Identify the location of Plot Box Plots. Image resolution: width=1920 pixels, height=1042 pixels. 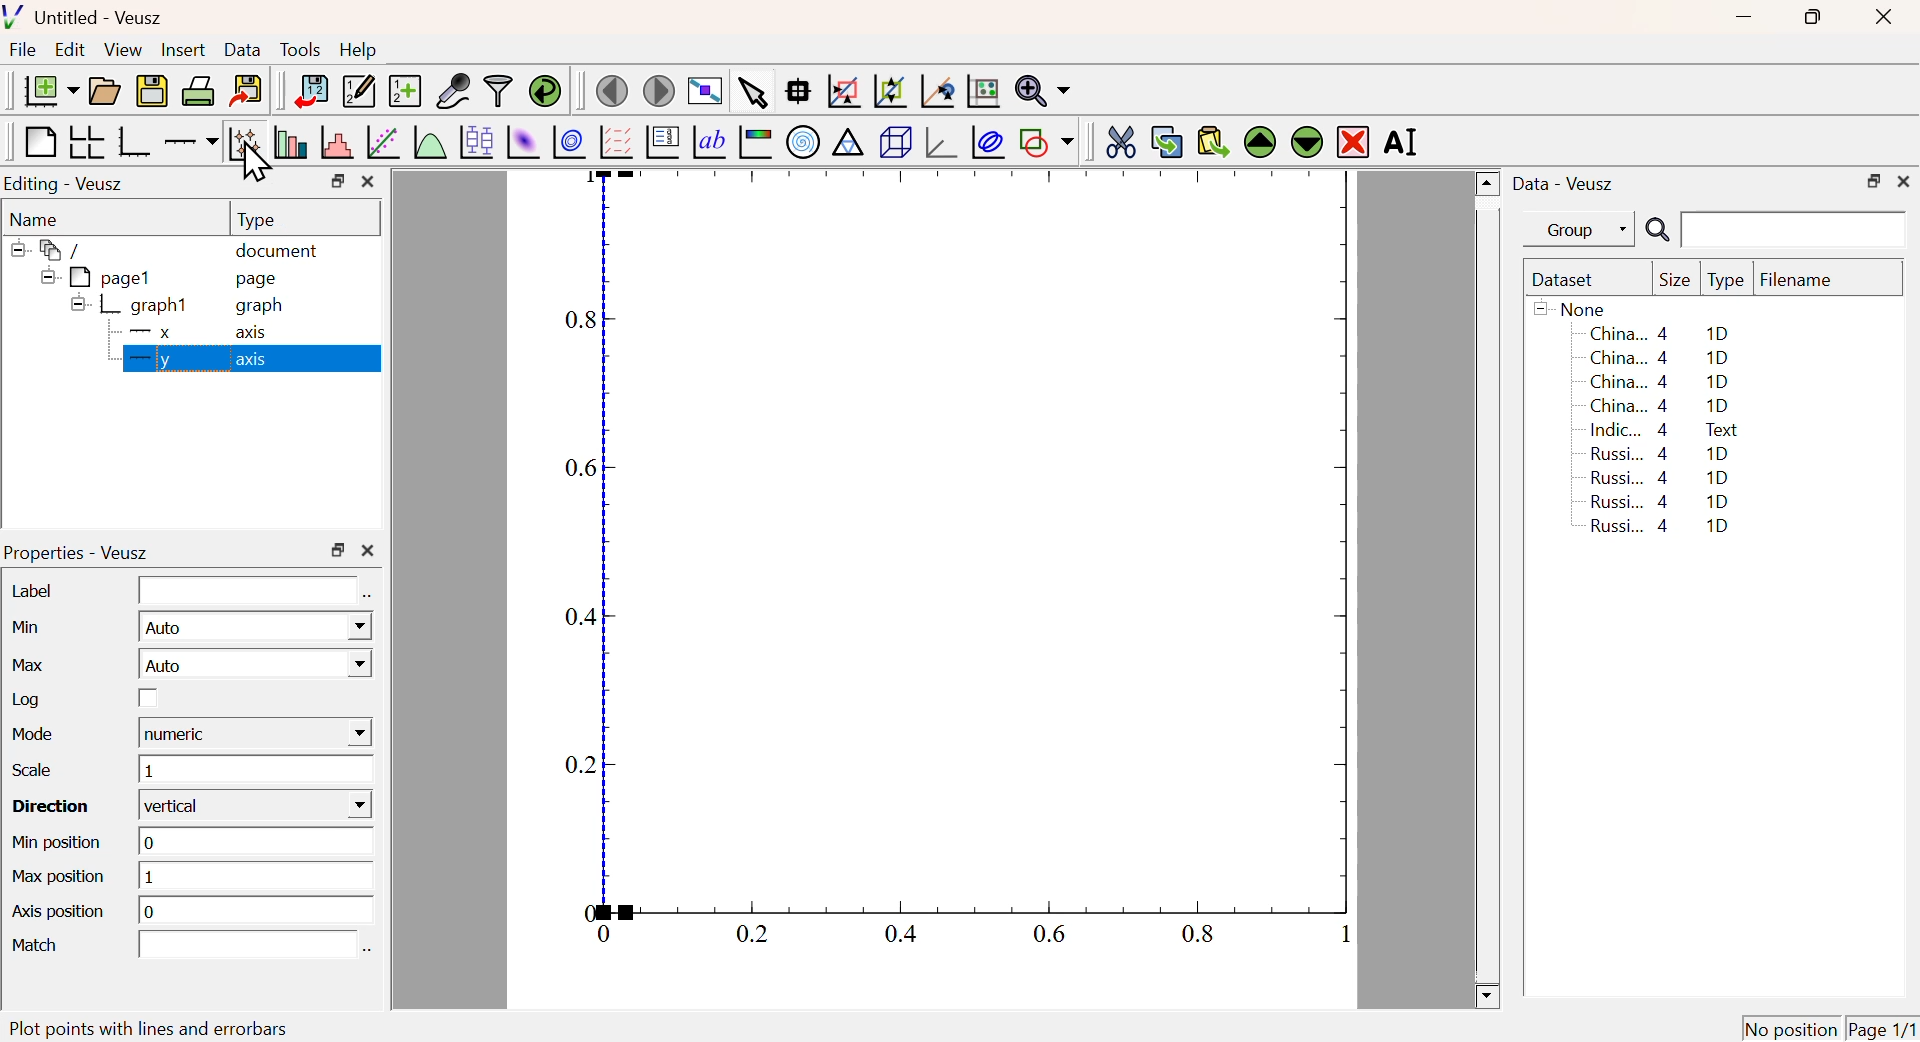
(475, 141).